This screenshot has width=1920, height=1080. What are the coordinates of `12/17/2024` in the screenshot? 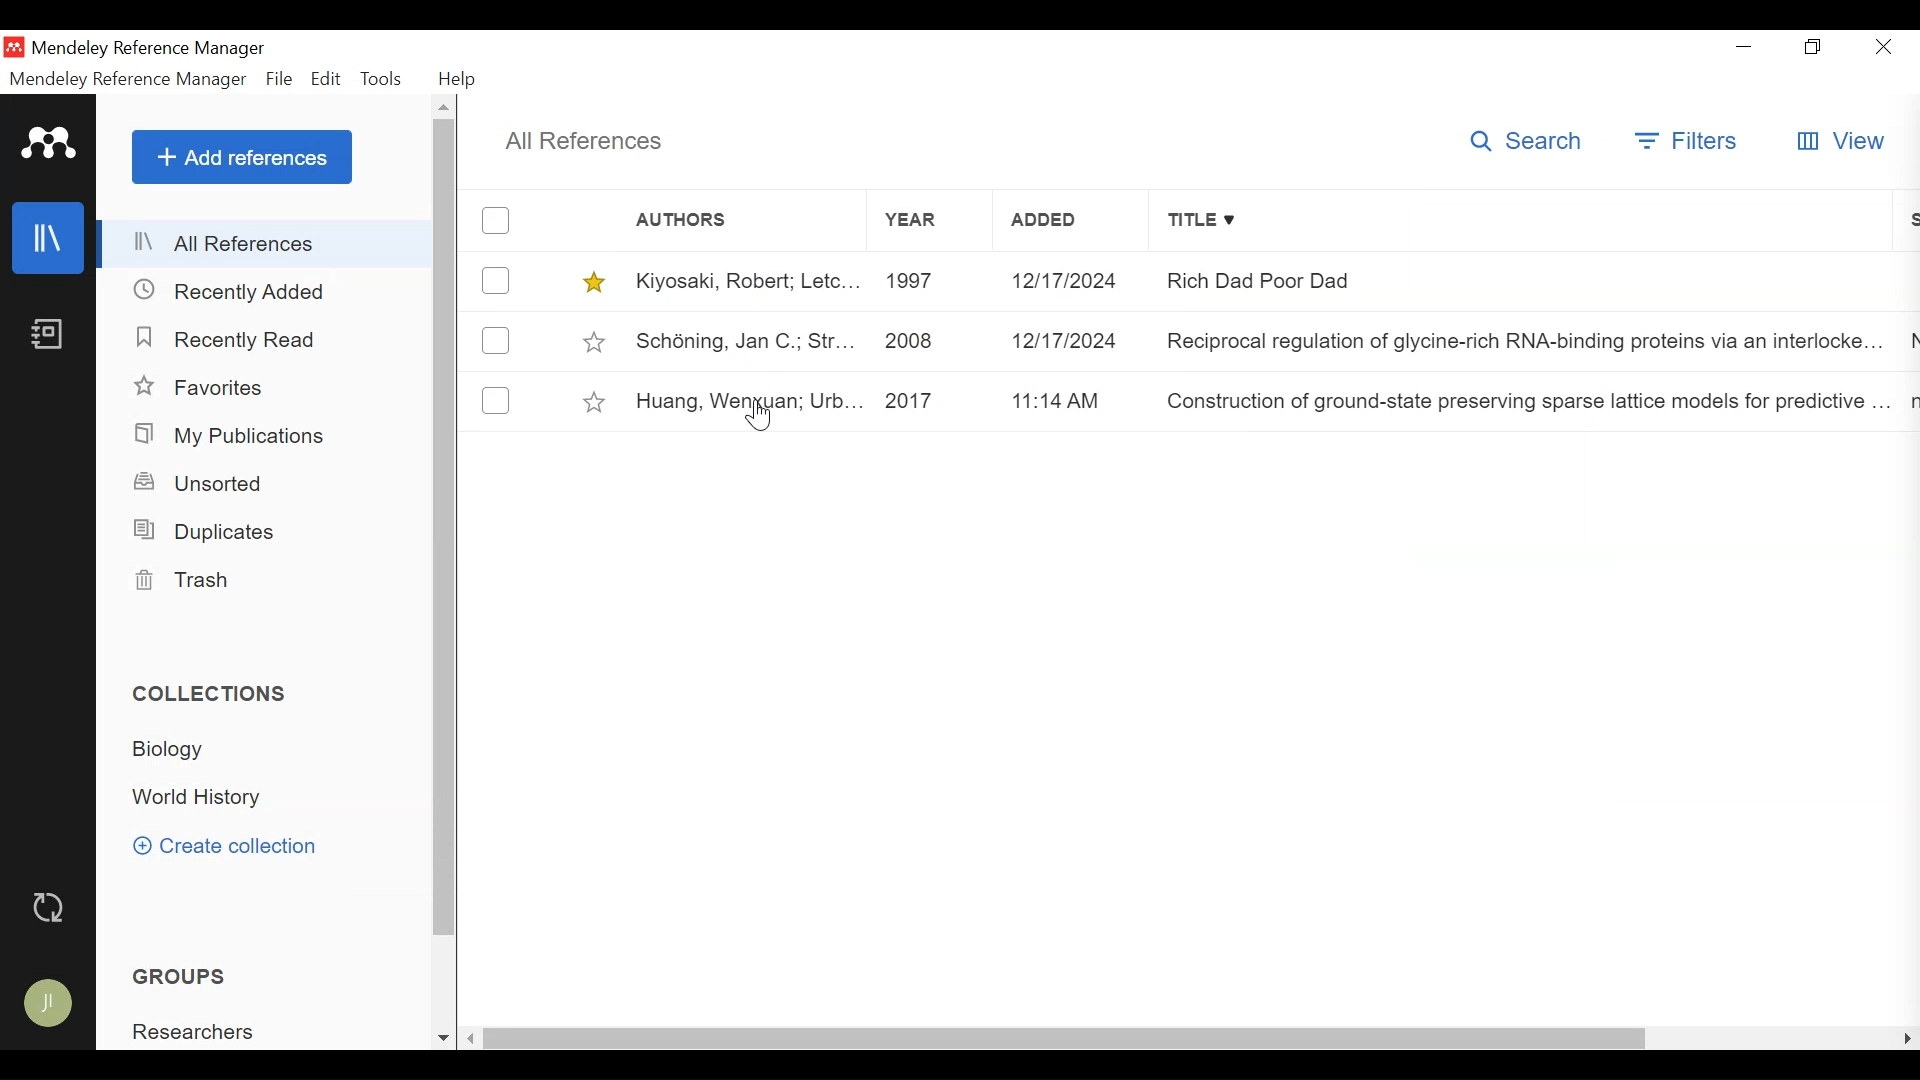 It's located at (1069, 279).